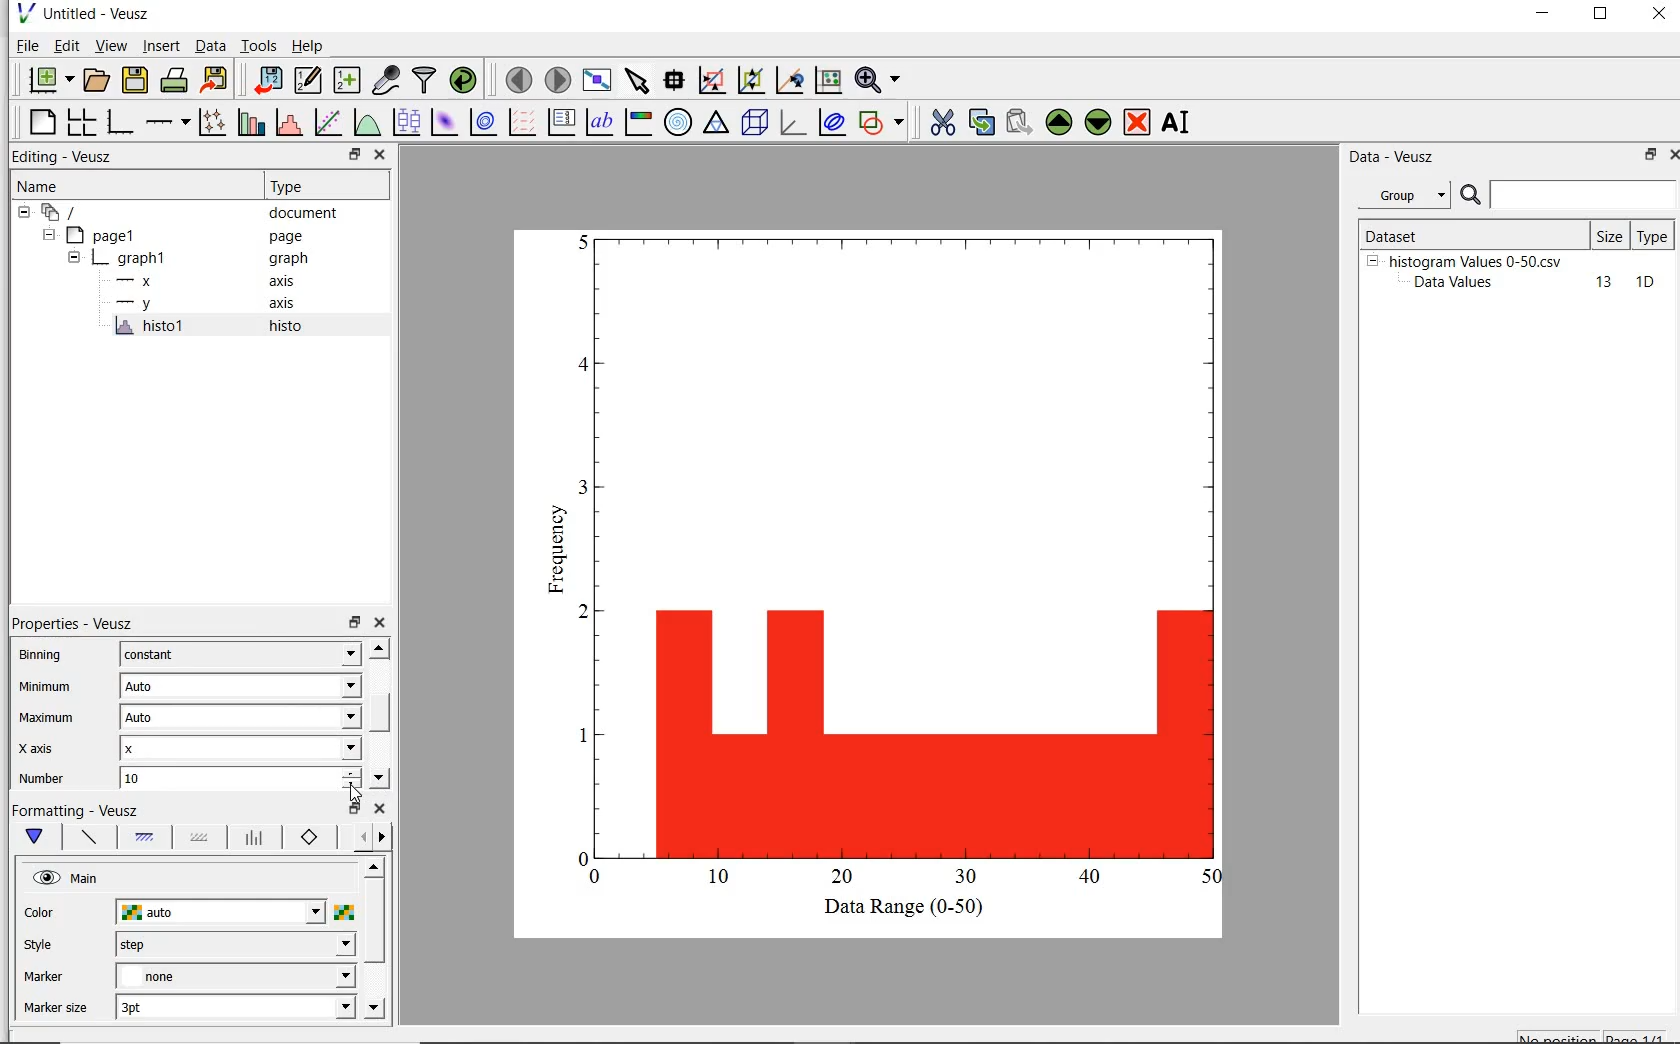 This screenshot has width=1680, height=1044. I want to click on plot 2d dataset as contours, so click(483, 122).